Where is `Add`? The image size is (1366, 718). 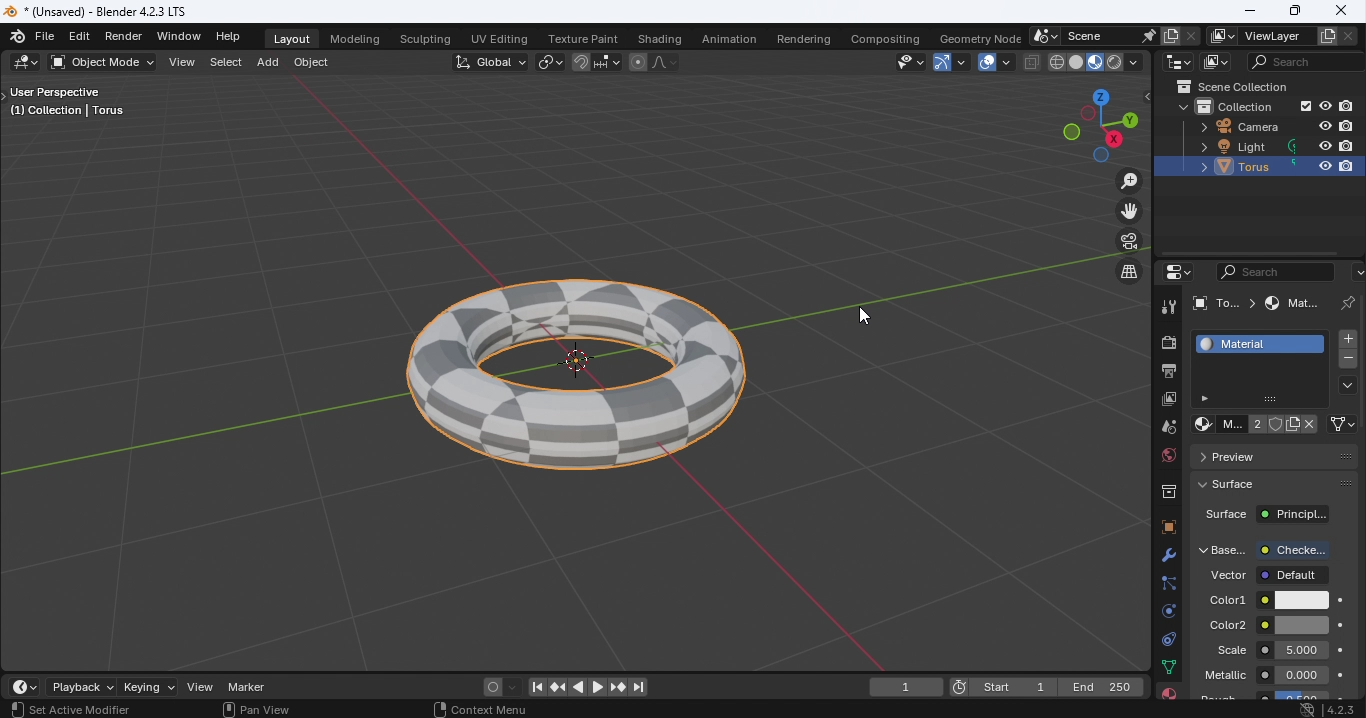 Add is located at coordinates (270, 61).